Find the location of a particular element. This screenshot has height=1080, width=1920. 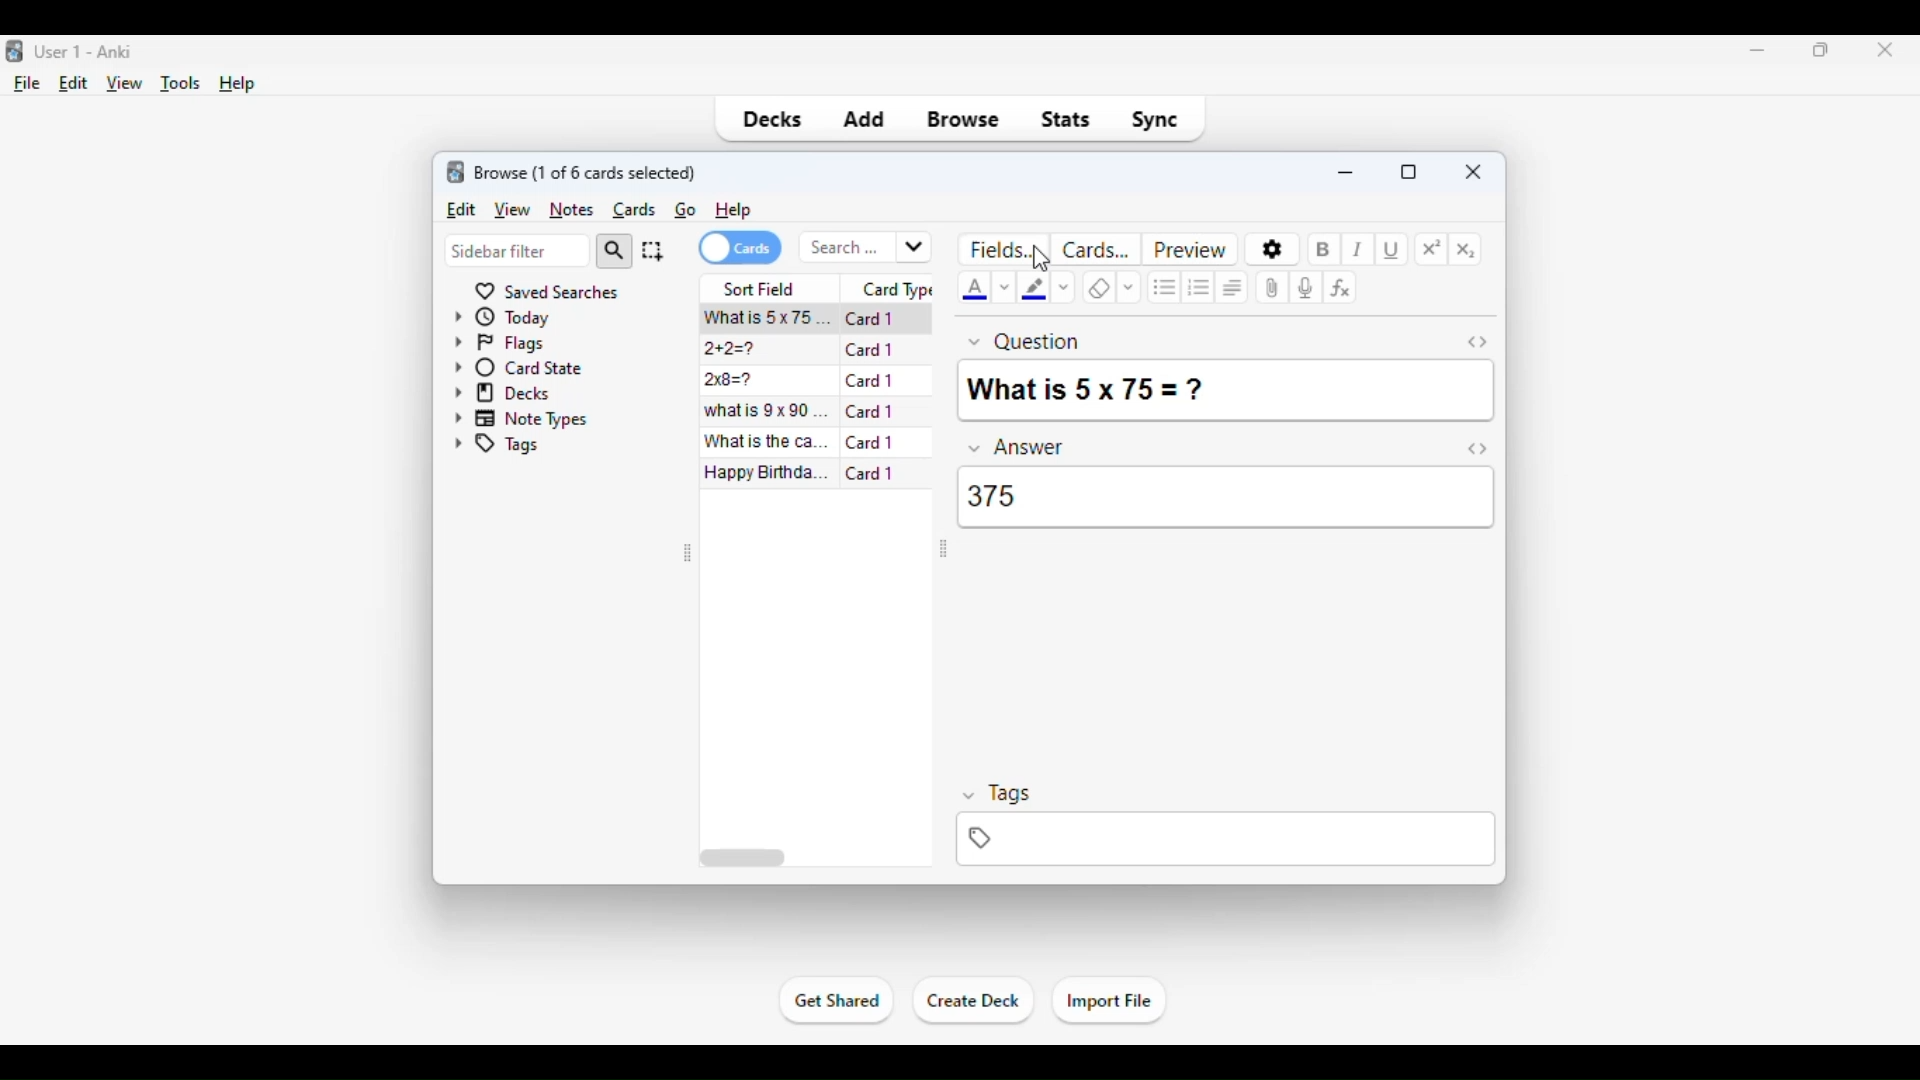

minimize is located at coordinates (1348, 170).